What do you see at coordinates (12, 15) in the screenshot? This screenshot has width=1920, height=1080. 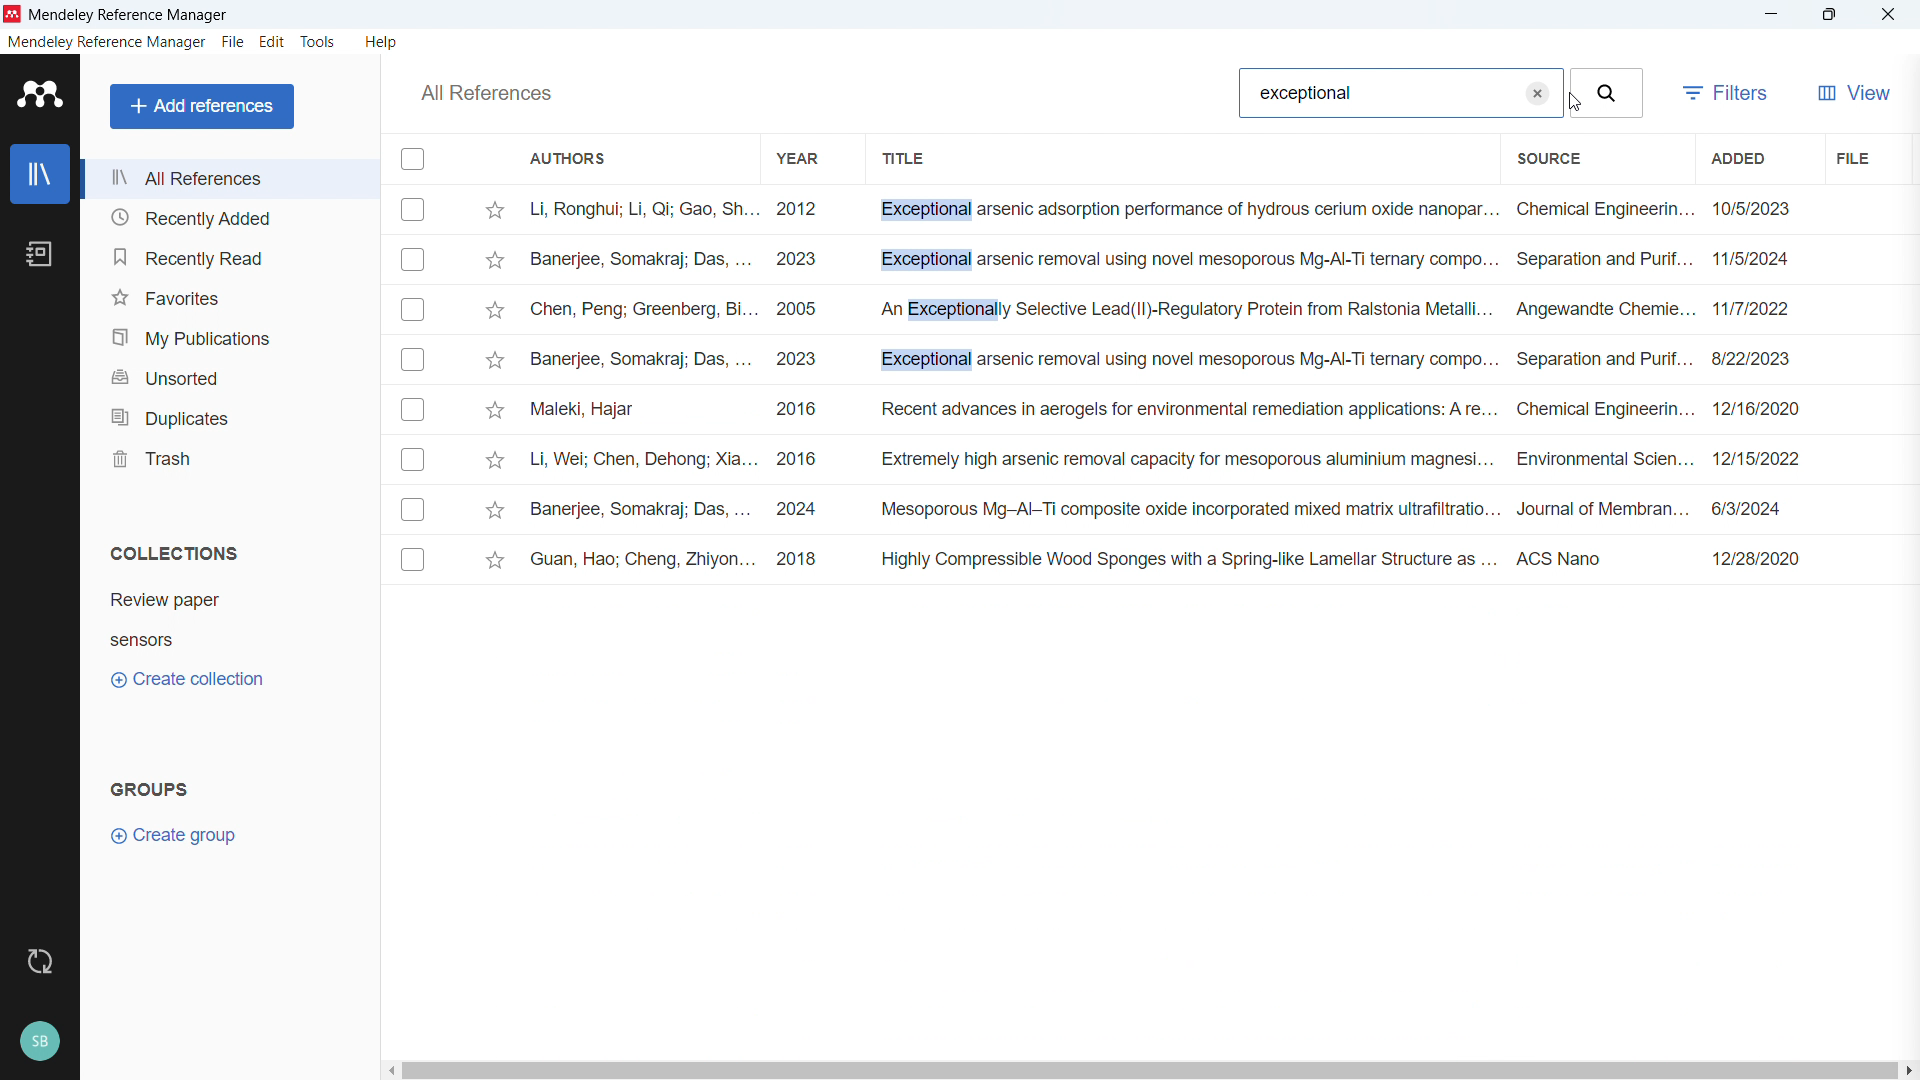 I see `logo` at bounding box center [12, 15].